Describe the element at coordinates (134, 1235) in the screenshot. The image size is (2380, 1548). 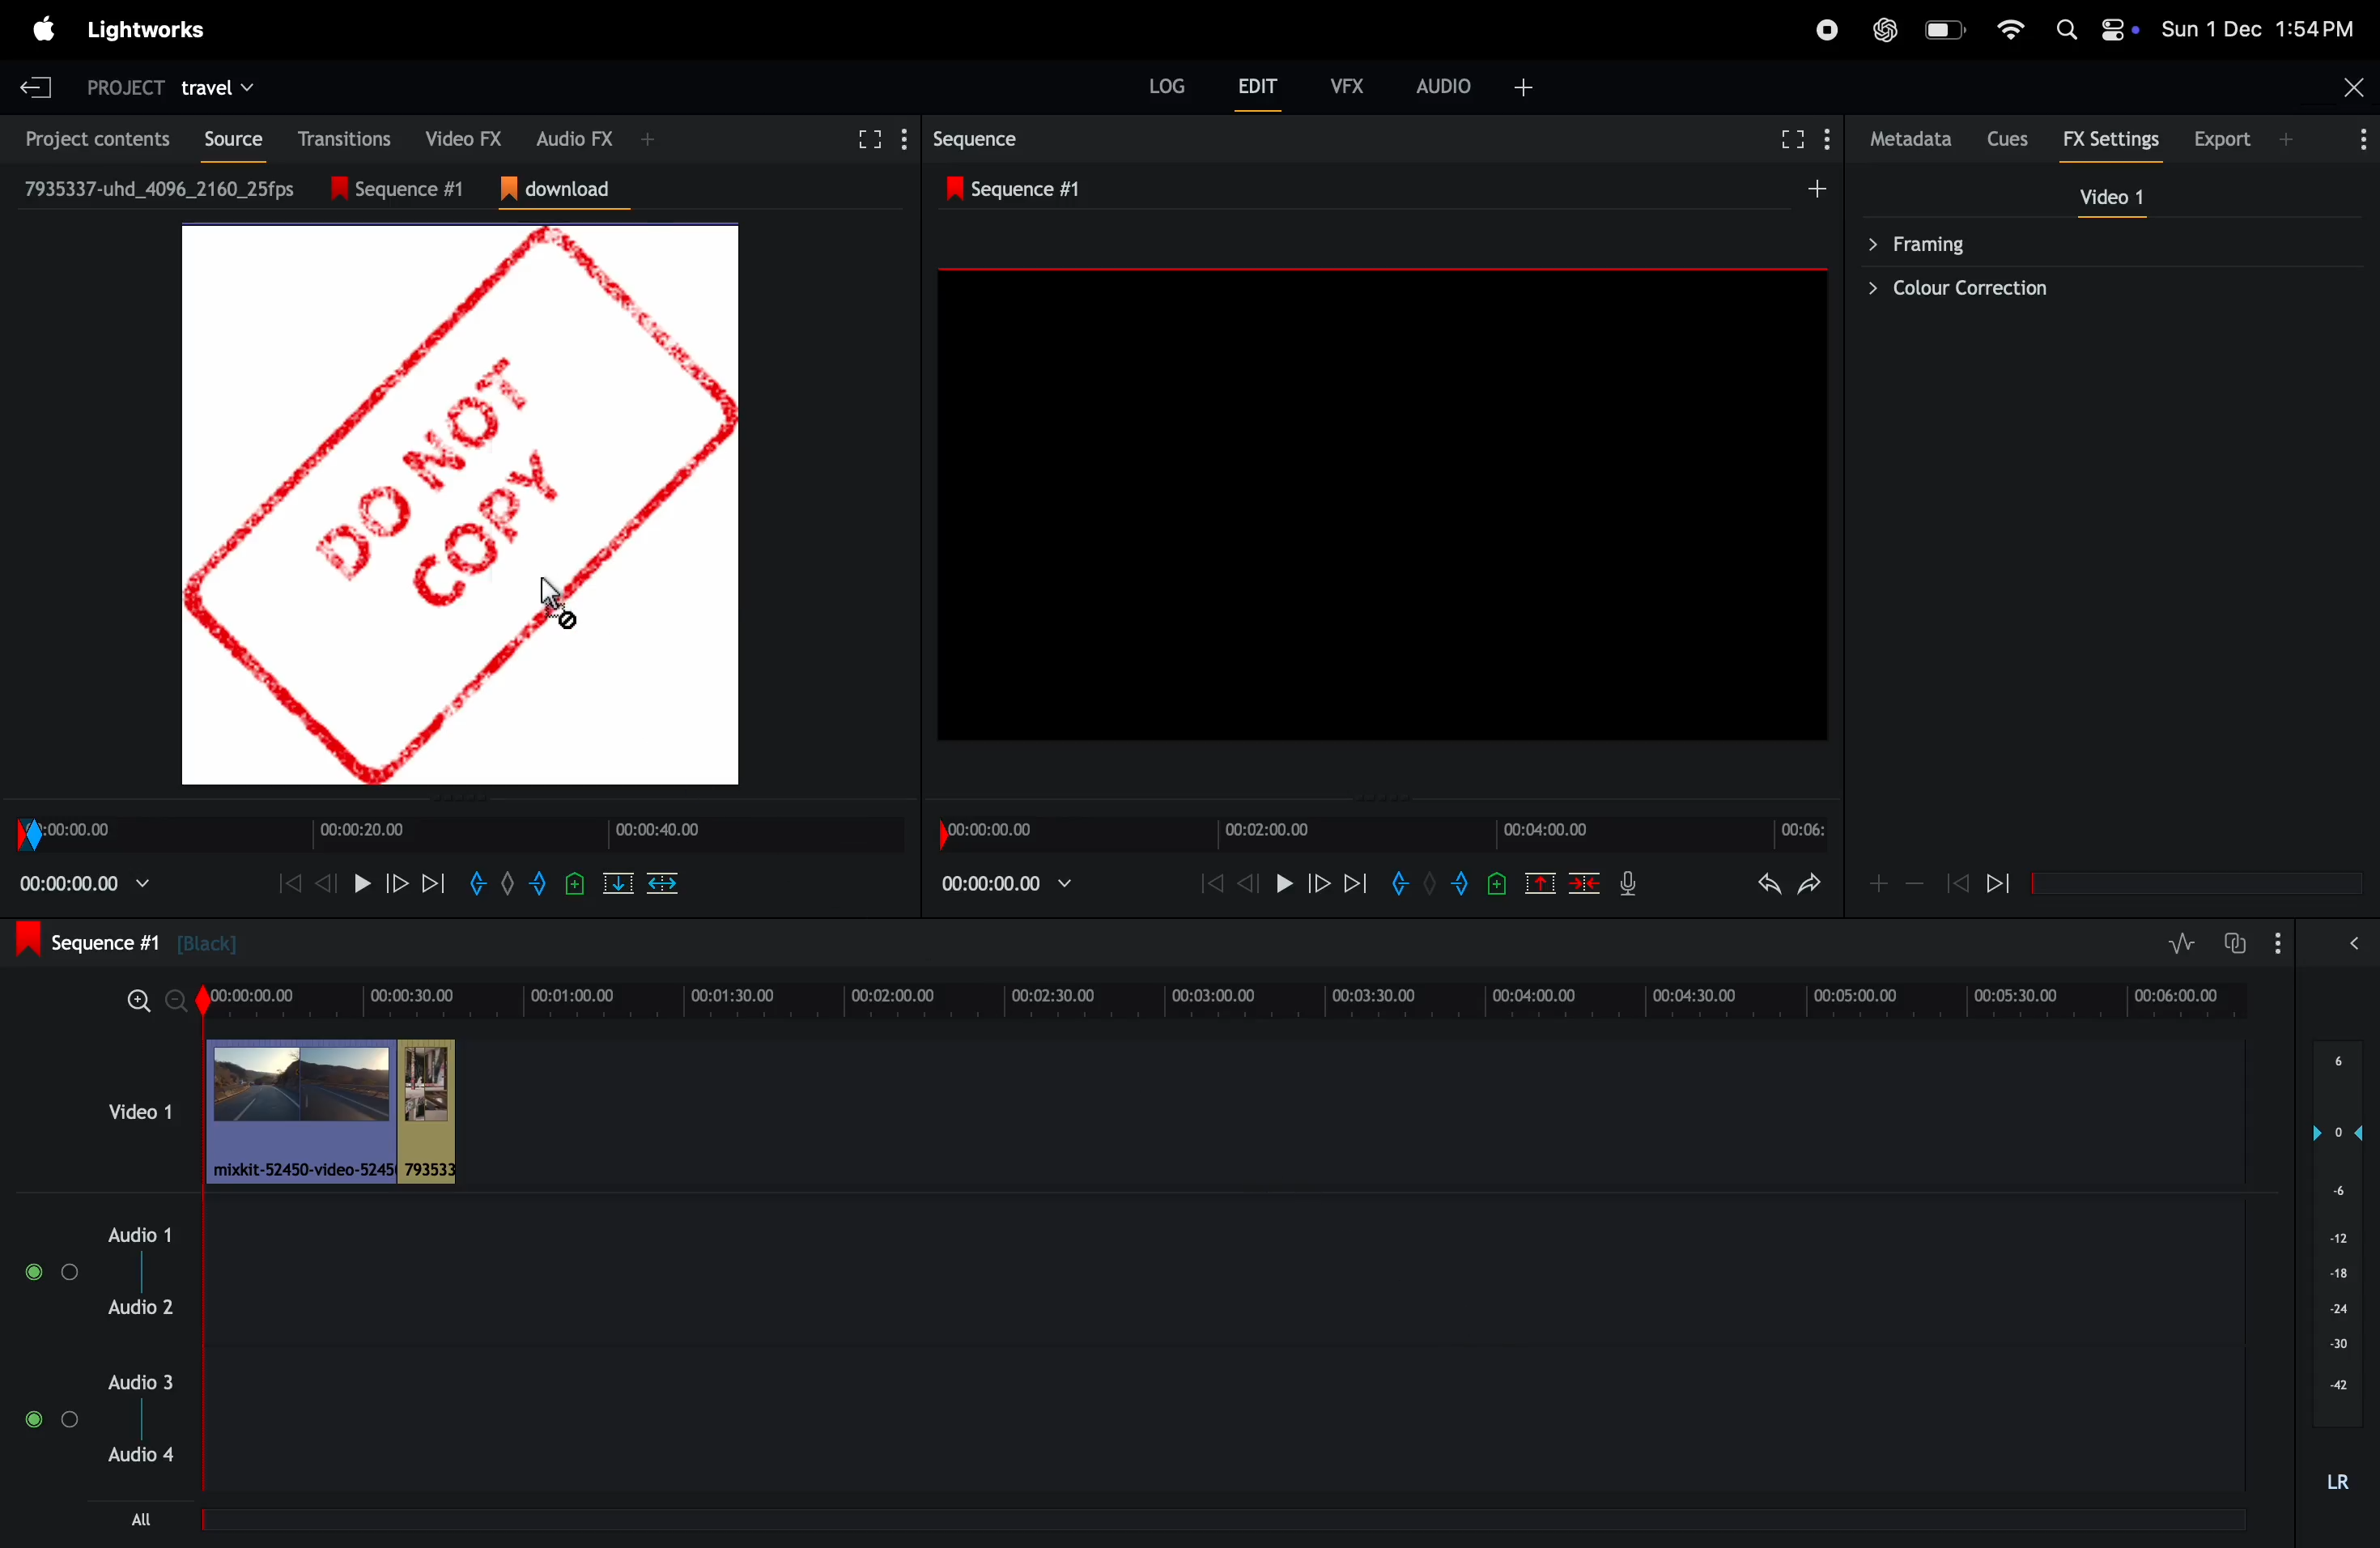
I see `audio 1` at that location.